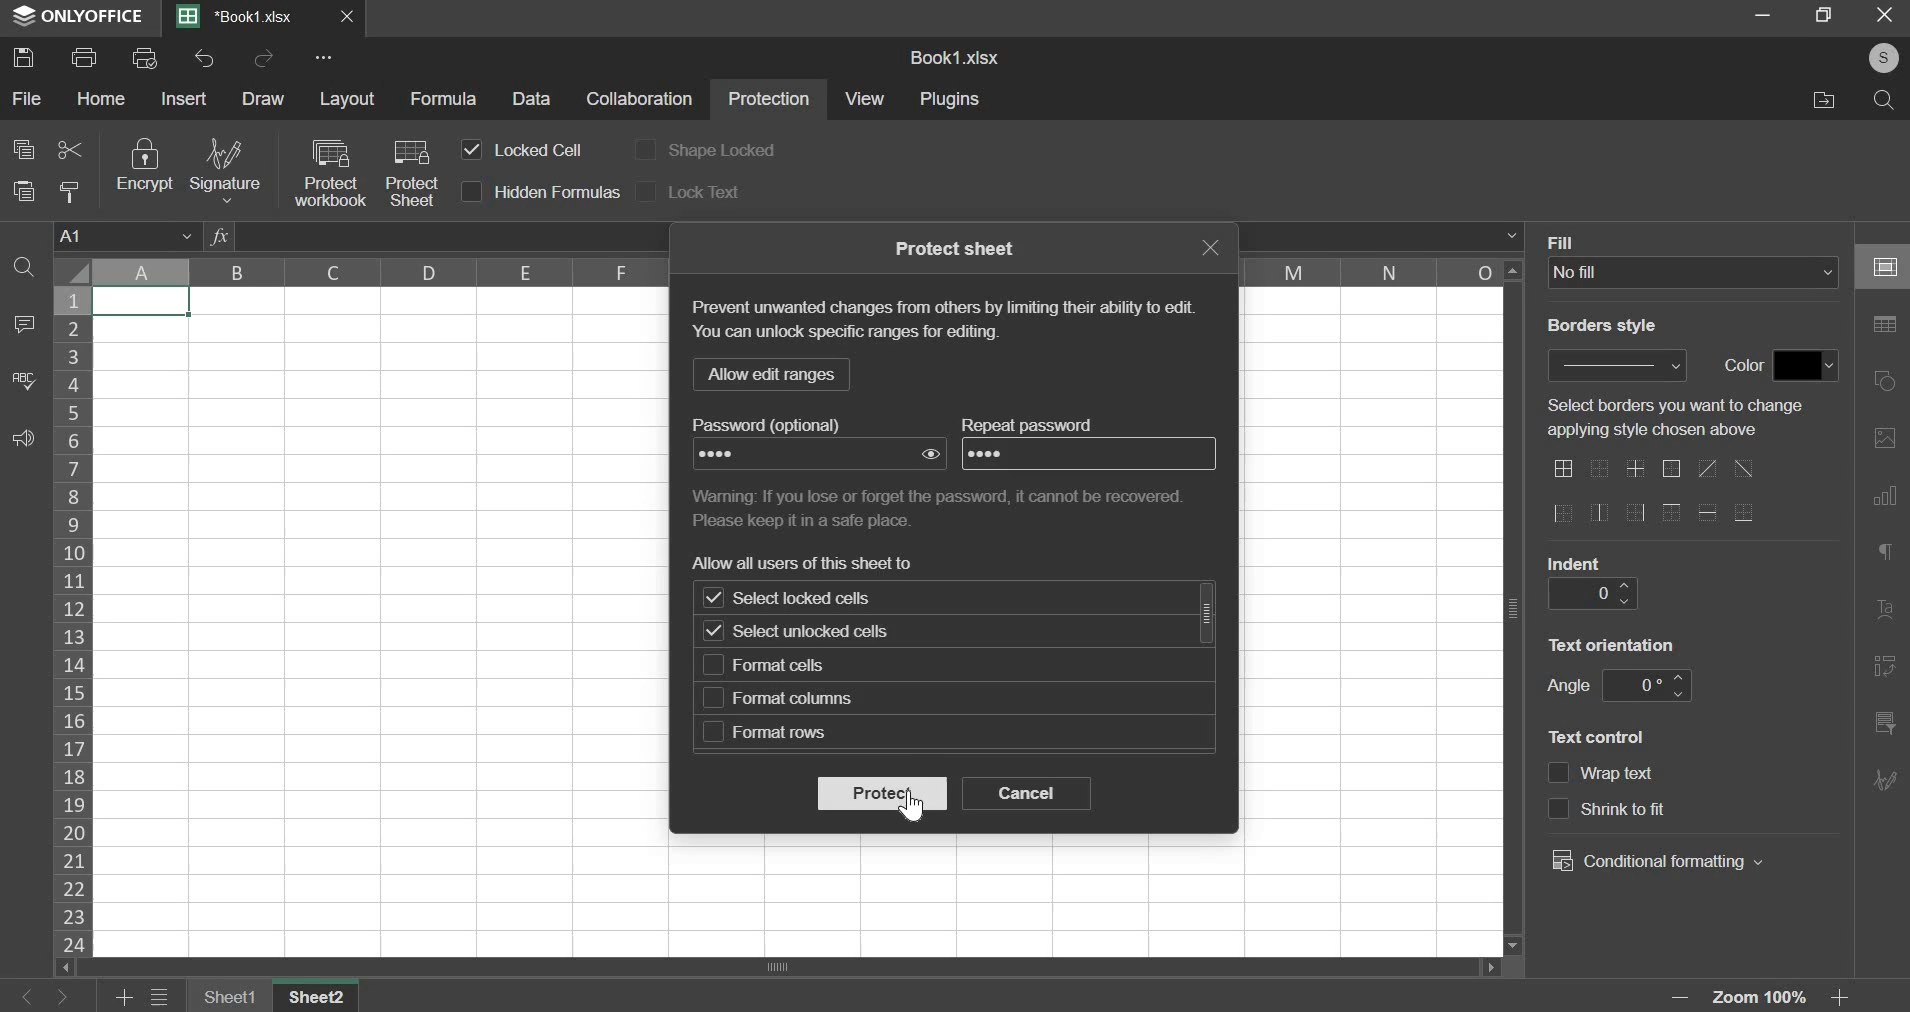  What do you see at coordinates (807, 562) in the screenshot?
I see `text` at bounding box center [807, 562].